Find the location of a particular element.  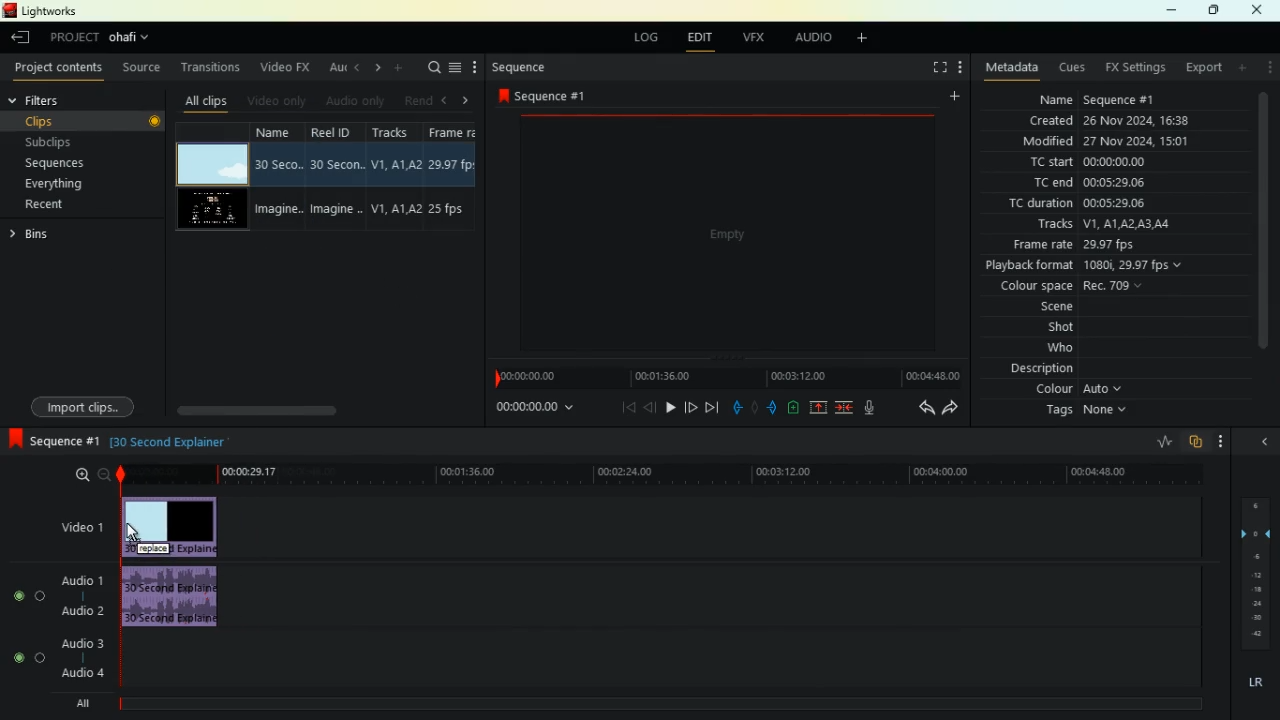

add is located at coordinates (1241, 70).